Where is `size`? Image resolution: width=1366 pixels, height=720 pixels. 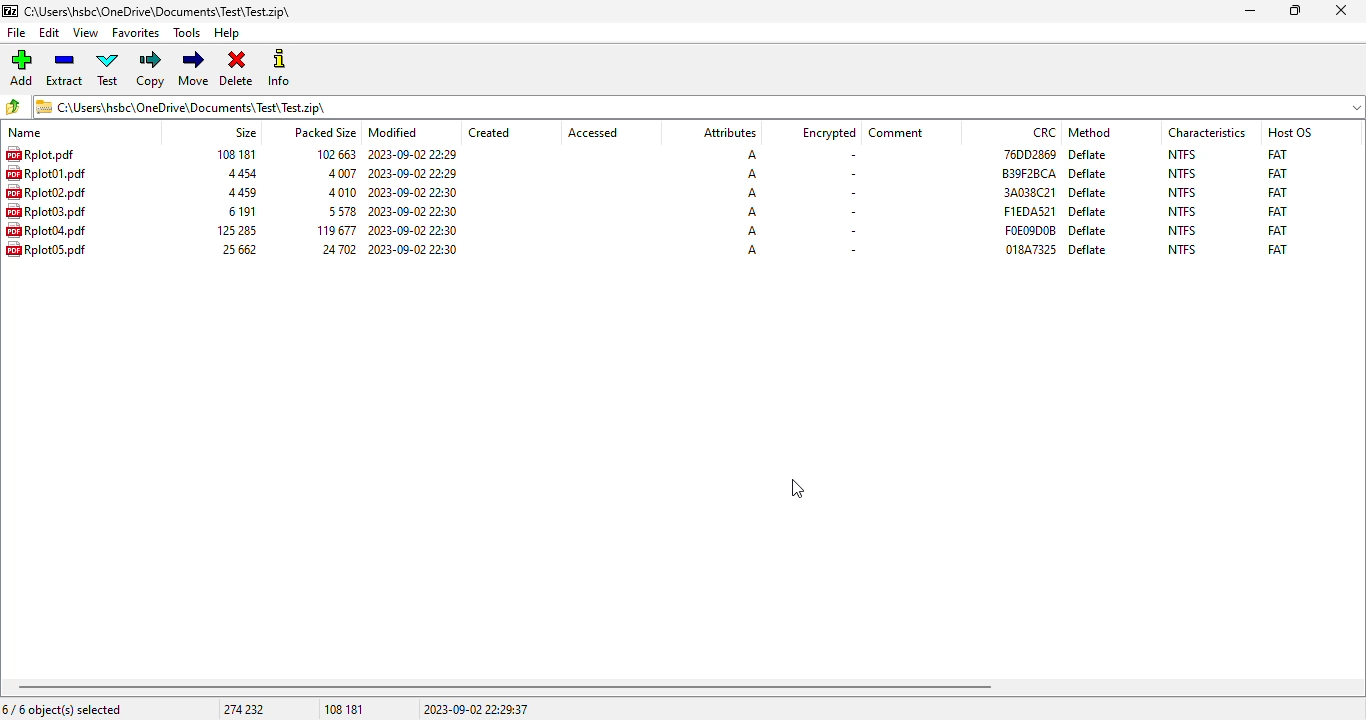
size is located at coordinates (240, 211).